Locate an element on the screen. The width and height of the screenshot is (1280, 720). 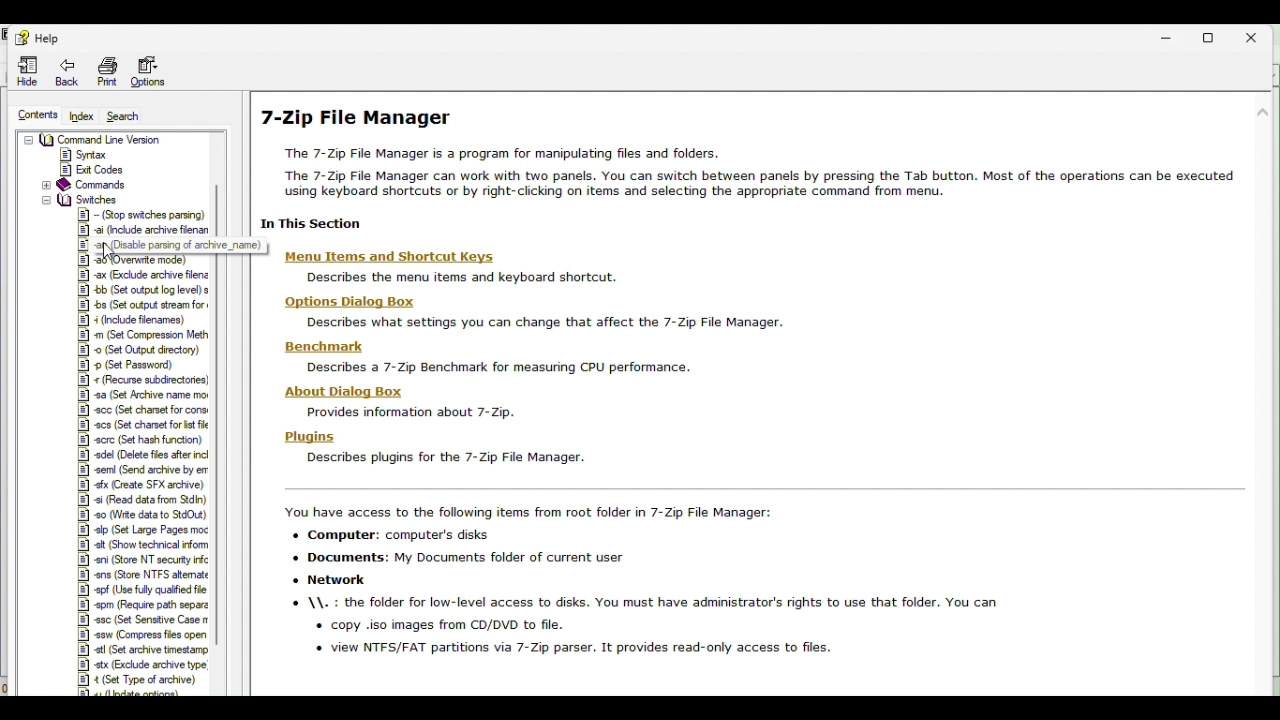
|] tl (Set archive timestamp is located at coordinates (140, 650).